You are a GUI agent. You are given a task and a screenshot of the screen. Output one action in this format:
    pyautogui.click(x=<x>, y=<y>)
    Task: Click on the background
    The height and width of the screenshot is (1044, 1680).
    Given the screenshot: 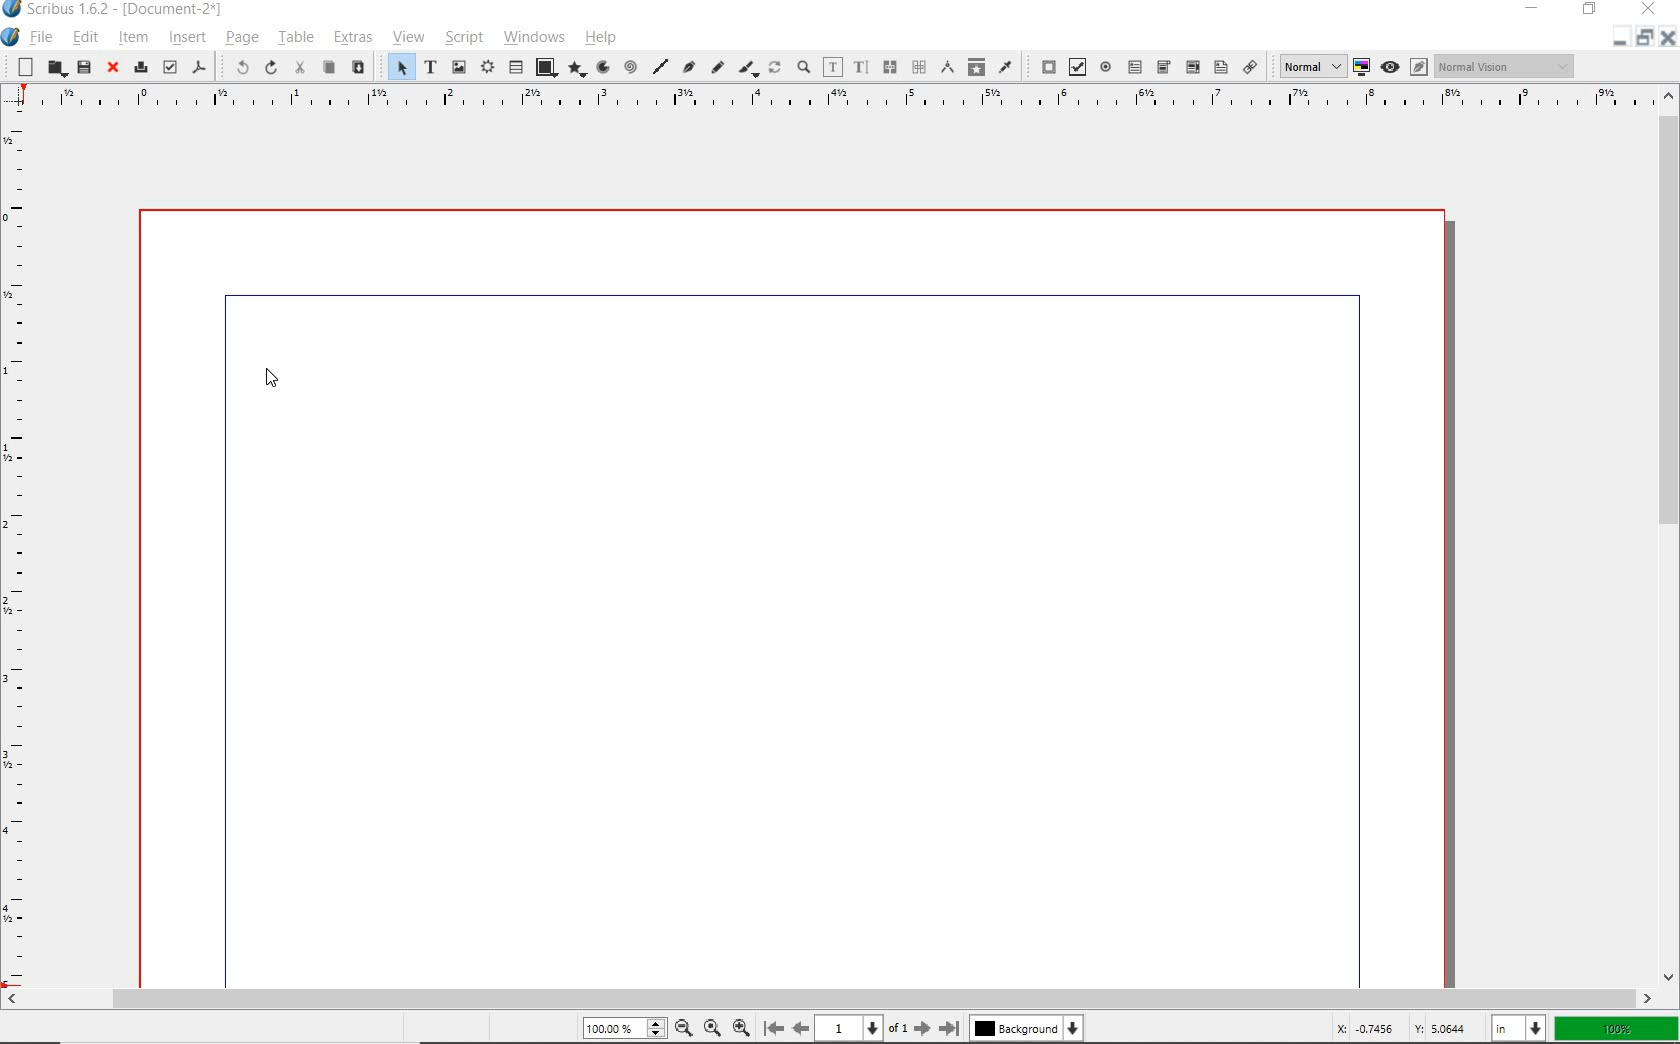 What is the action you would take?
    pyautogui.click(x=1030, y=1028)
    